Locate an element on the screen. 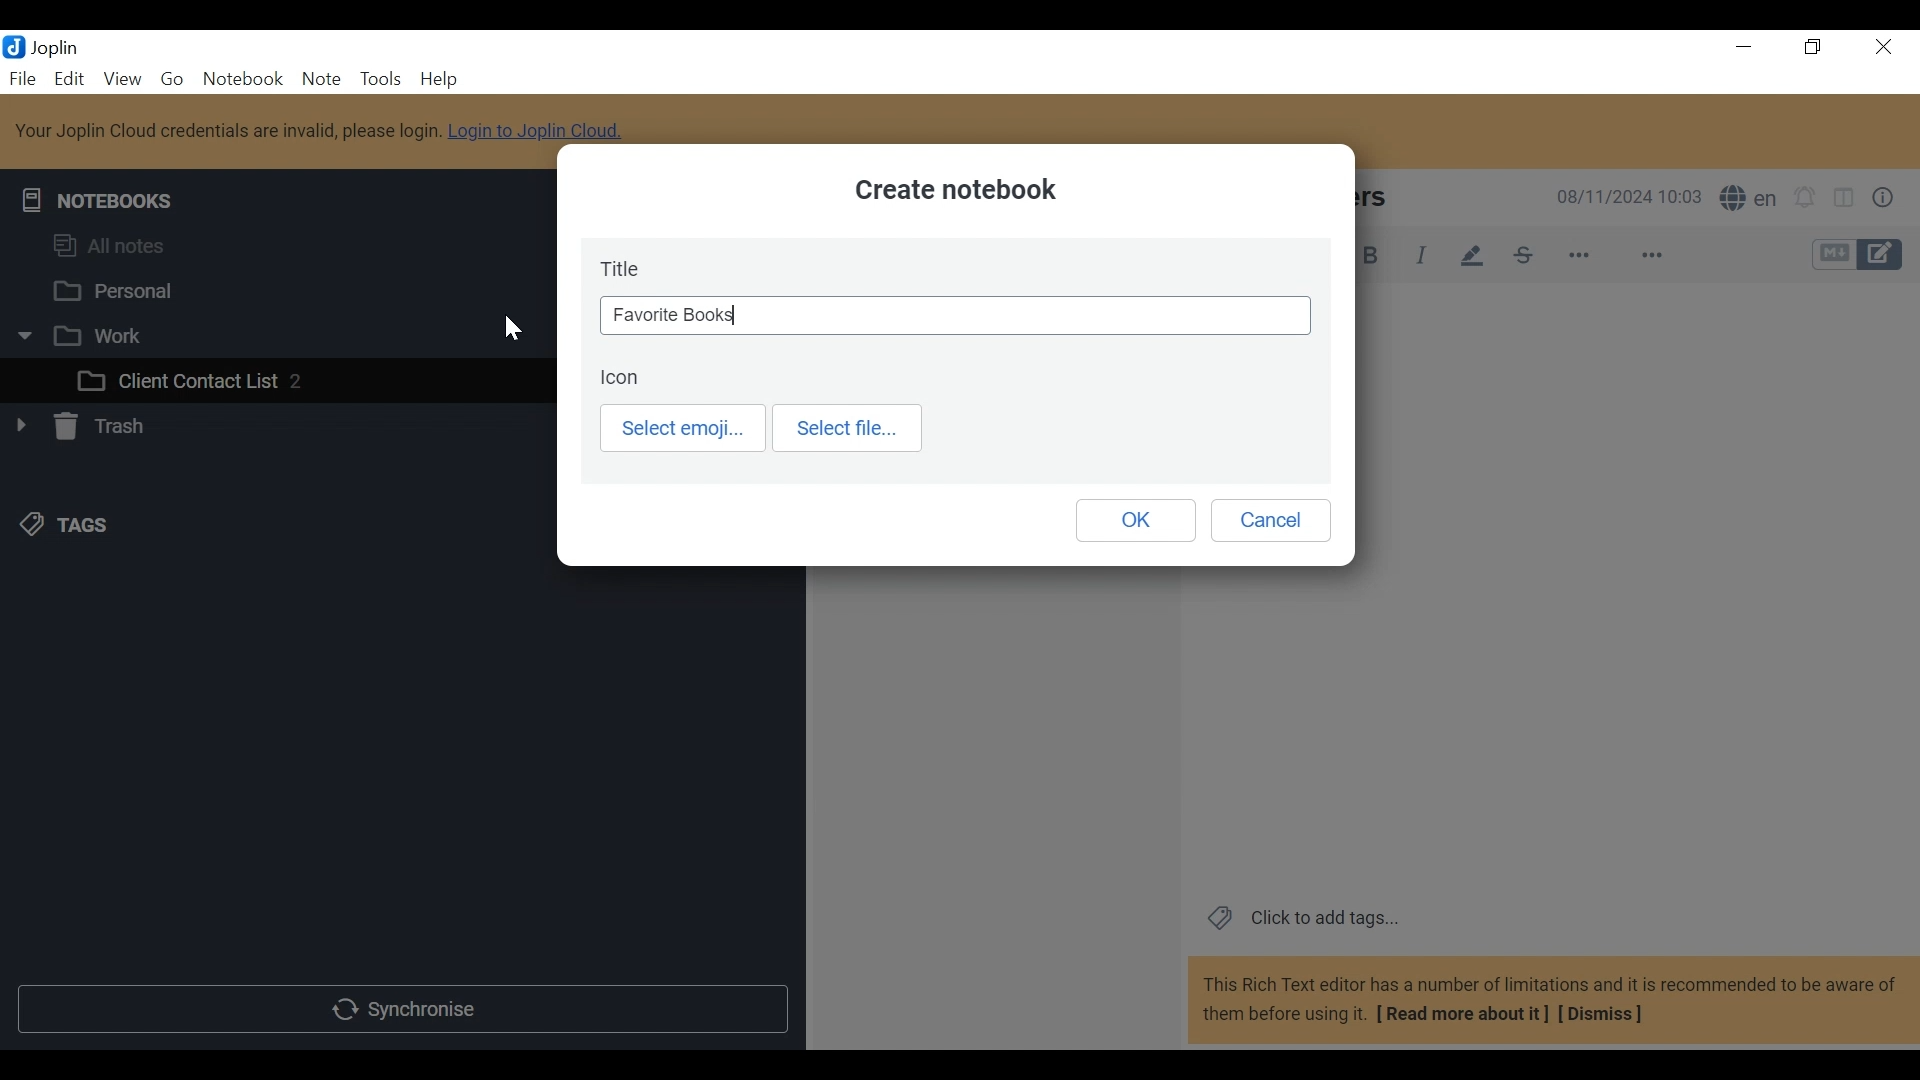 The width and height of the screenshot is (1920, 1080). 08/11/2024 10:03 is located at coordinates (1620, 197).